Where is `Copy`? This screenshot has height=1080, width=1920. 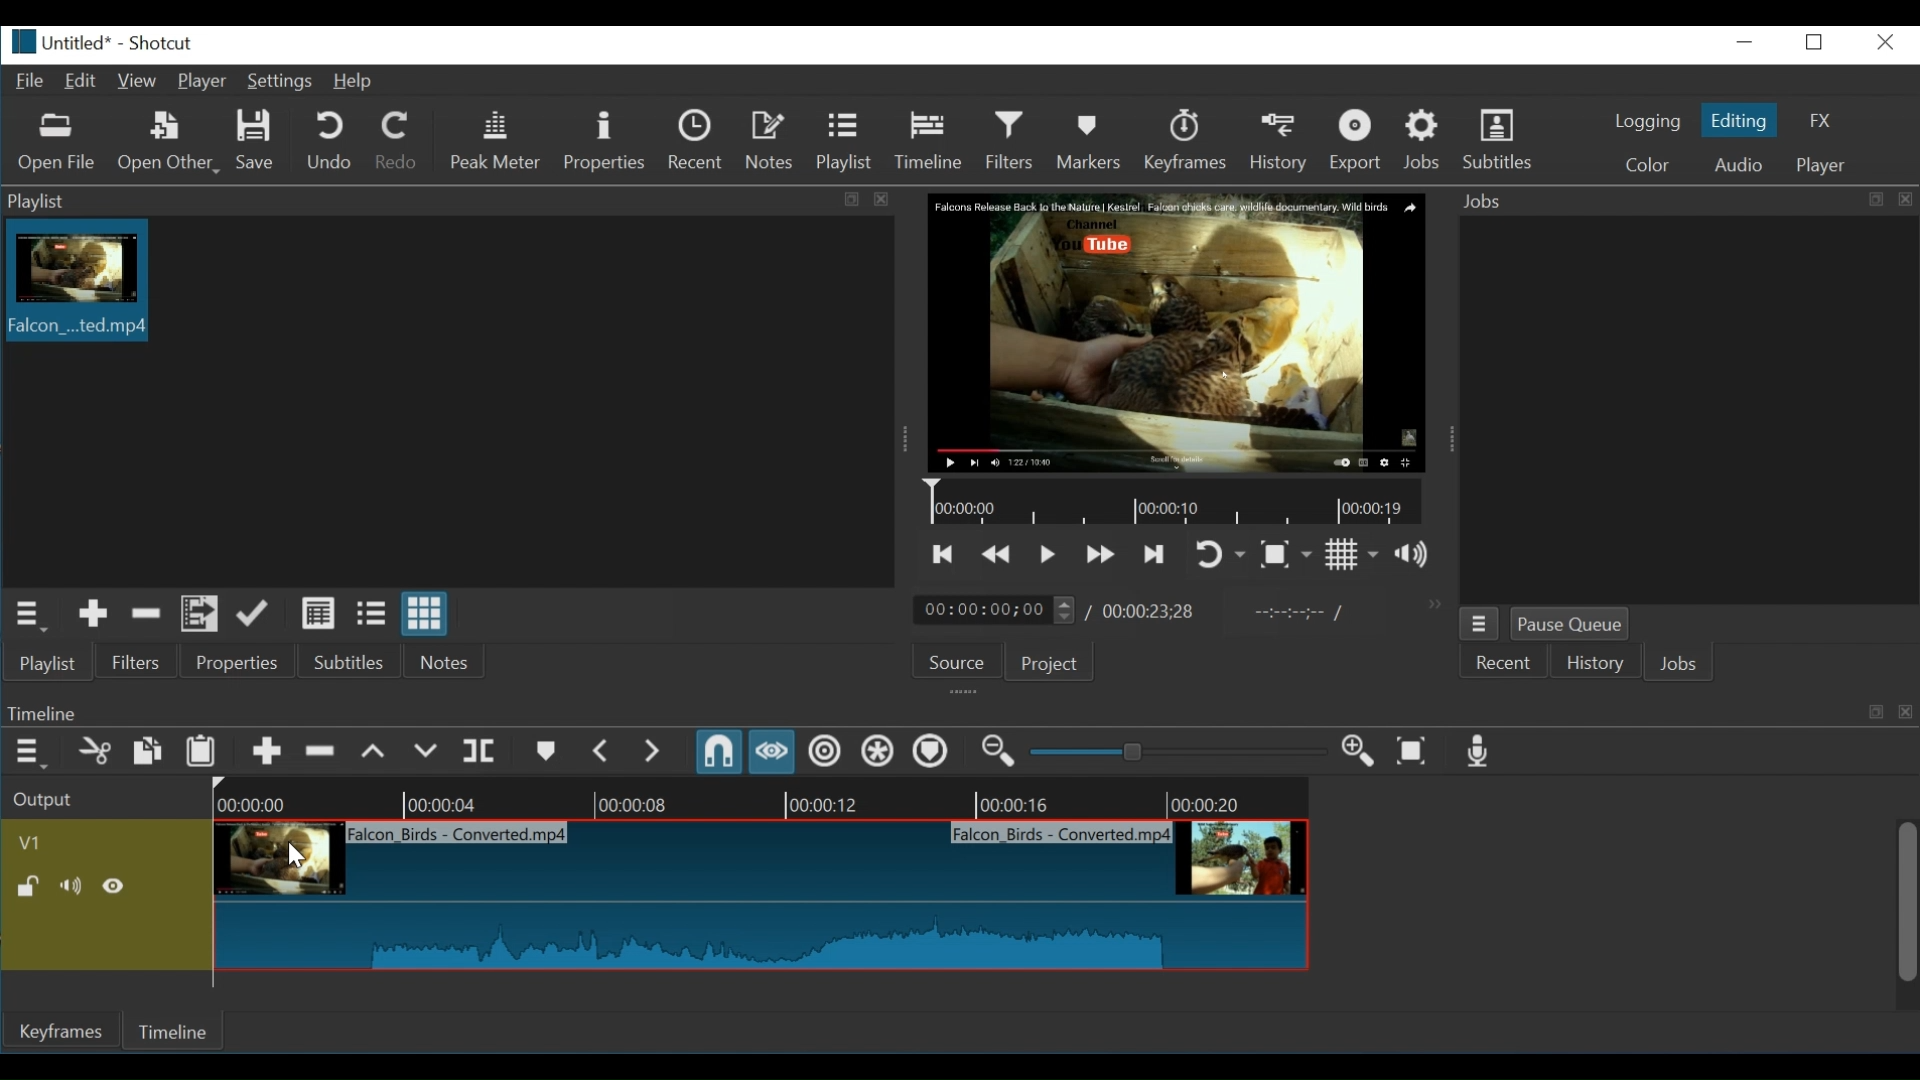 Copy is located at coordinates (148, 752).